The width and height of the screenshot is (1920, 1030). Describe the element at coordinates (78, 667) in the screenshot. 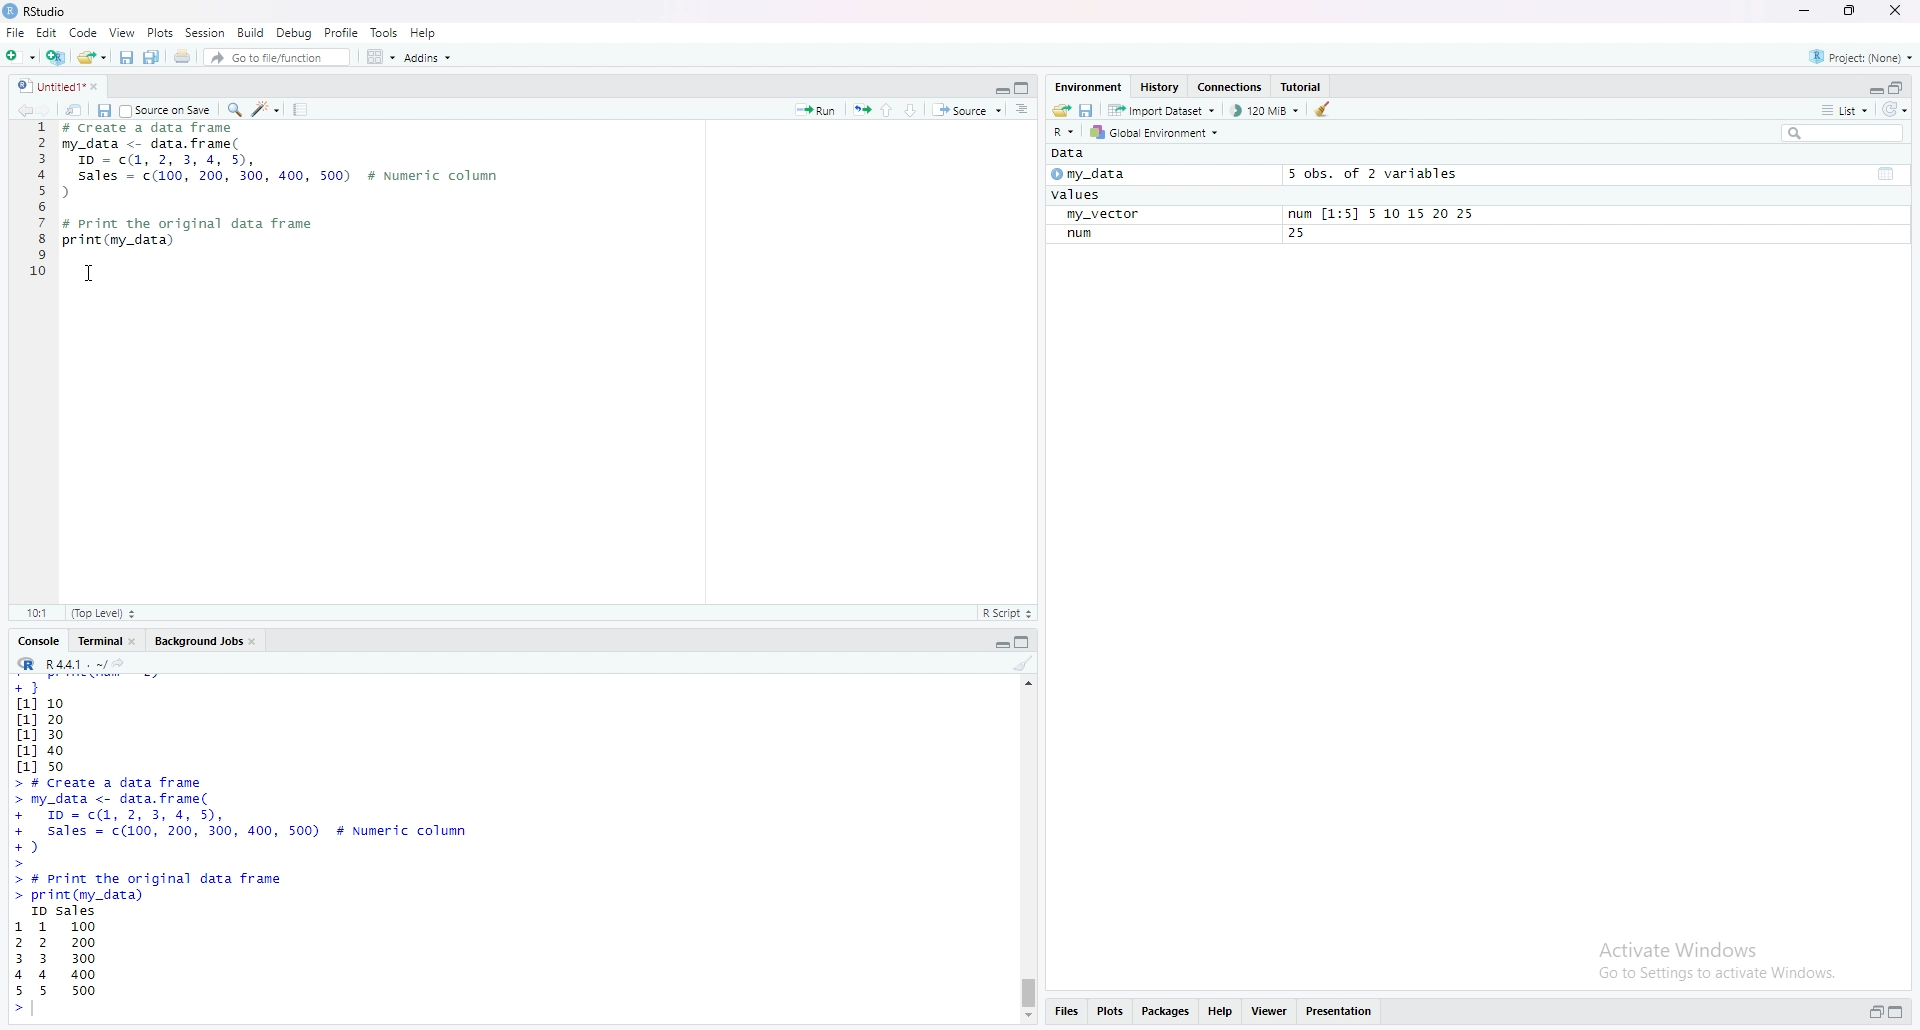

I see `R4.4.1 . ~/` at that location.